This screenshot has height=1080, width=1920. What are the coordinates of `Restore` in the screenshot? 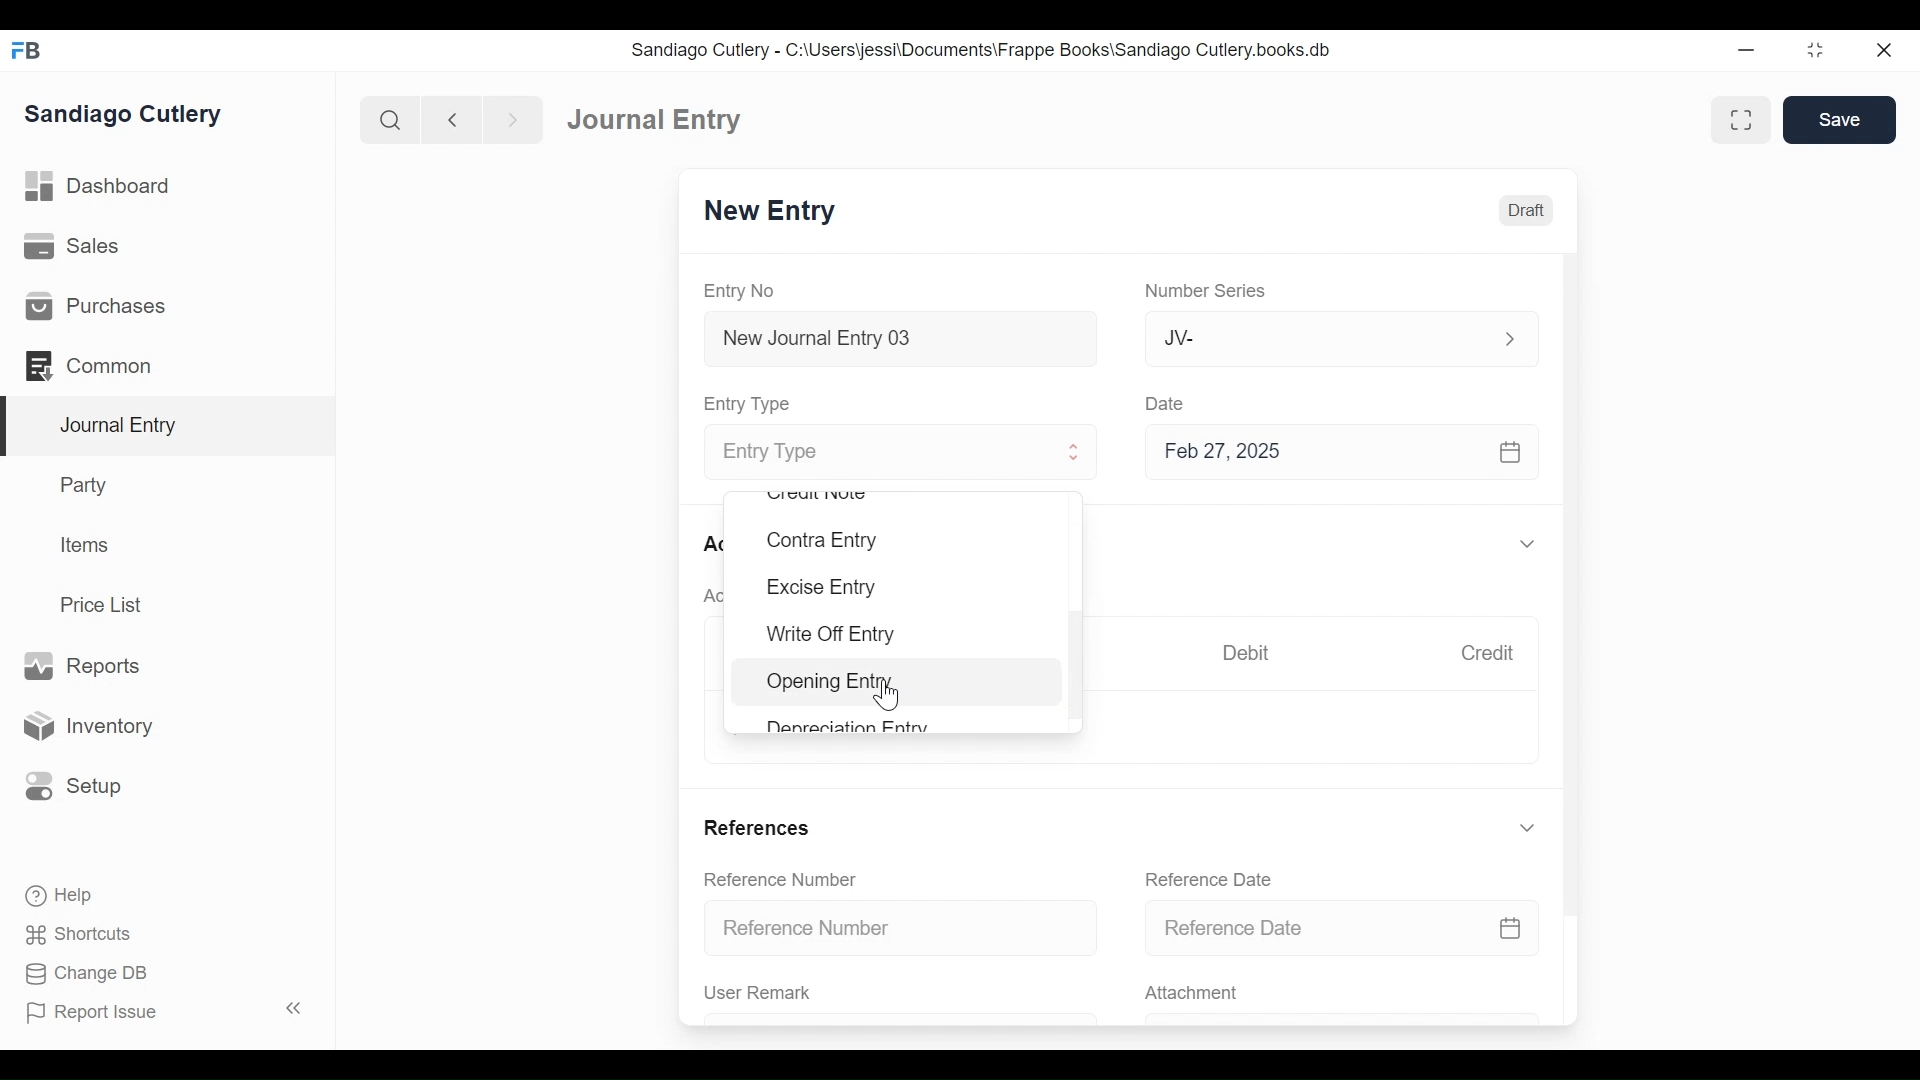 It's located at (1814, 49).